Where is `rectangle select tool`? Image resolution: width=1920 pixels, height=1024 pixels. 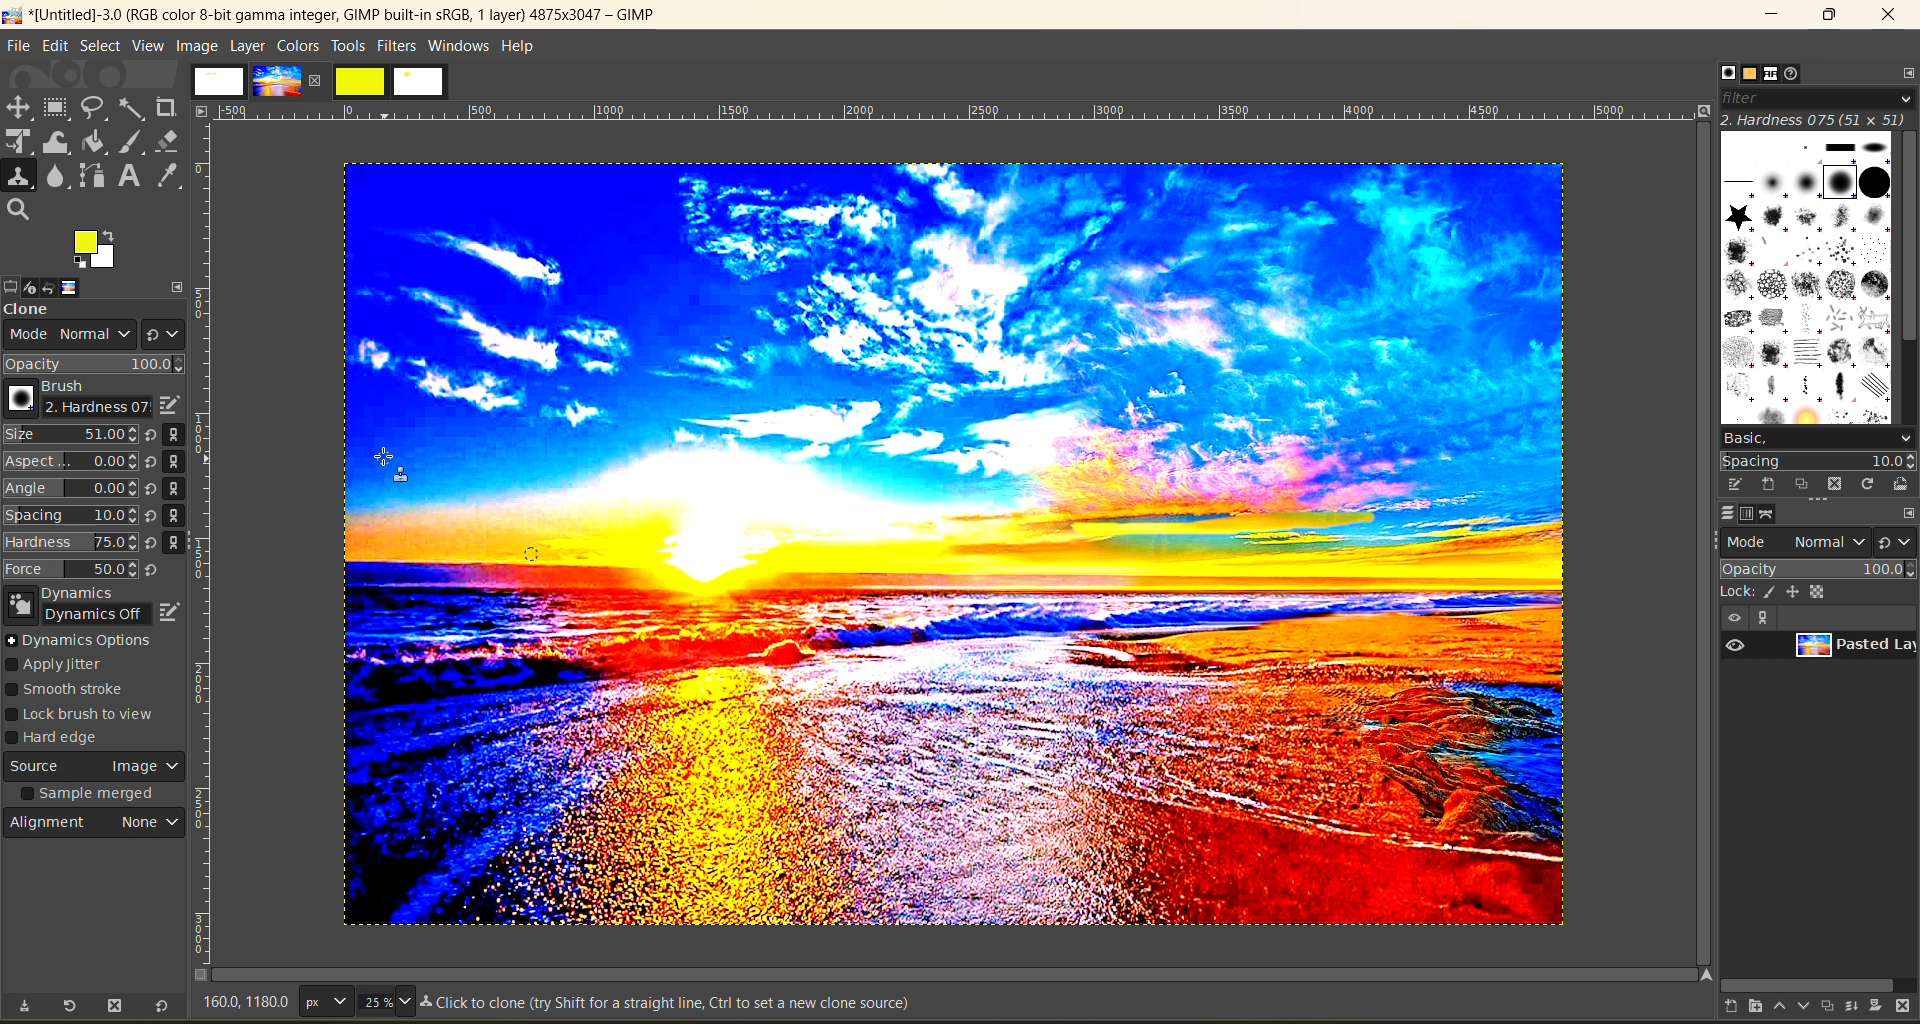 rectangle select tool is located at coordinates (59, 108).